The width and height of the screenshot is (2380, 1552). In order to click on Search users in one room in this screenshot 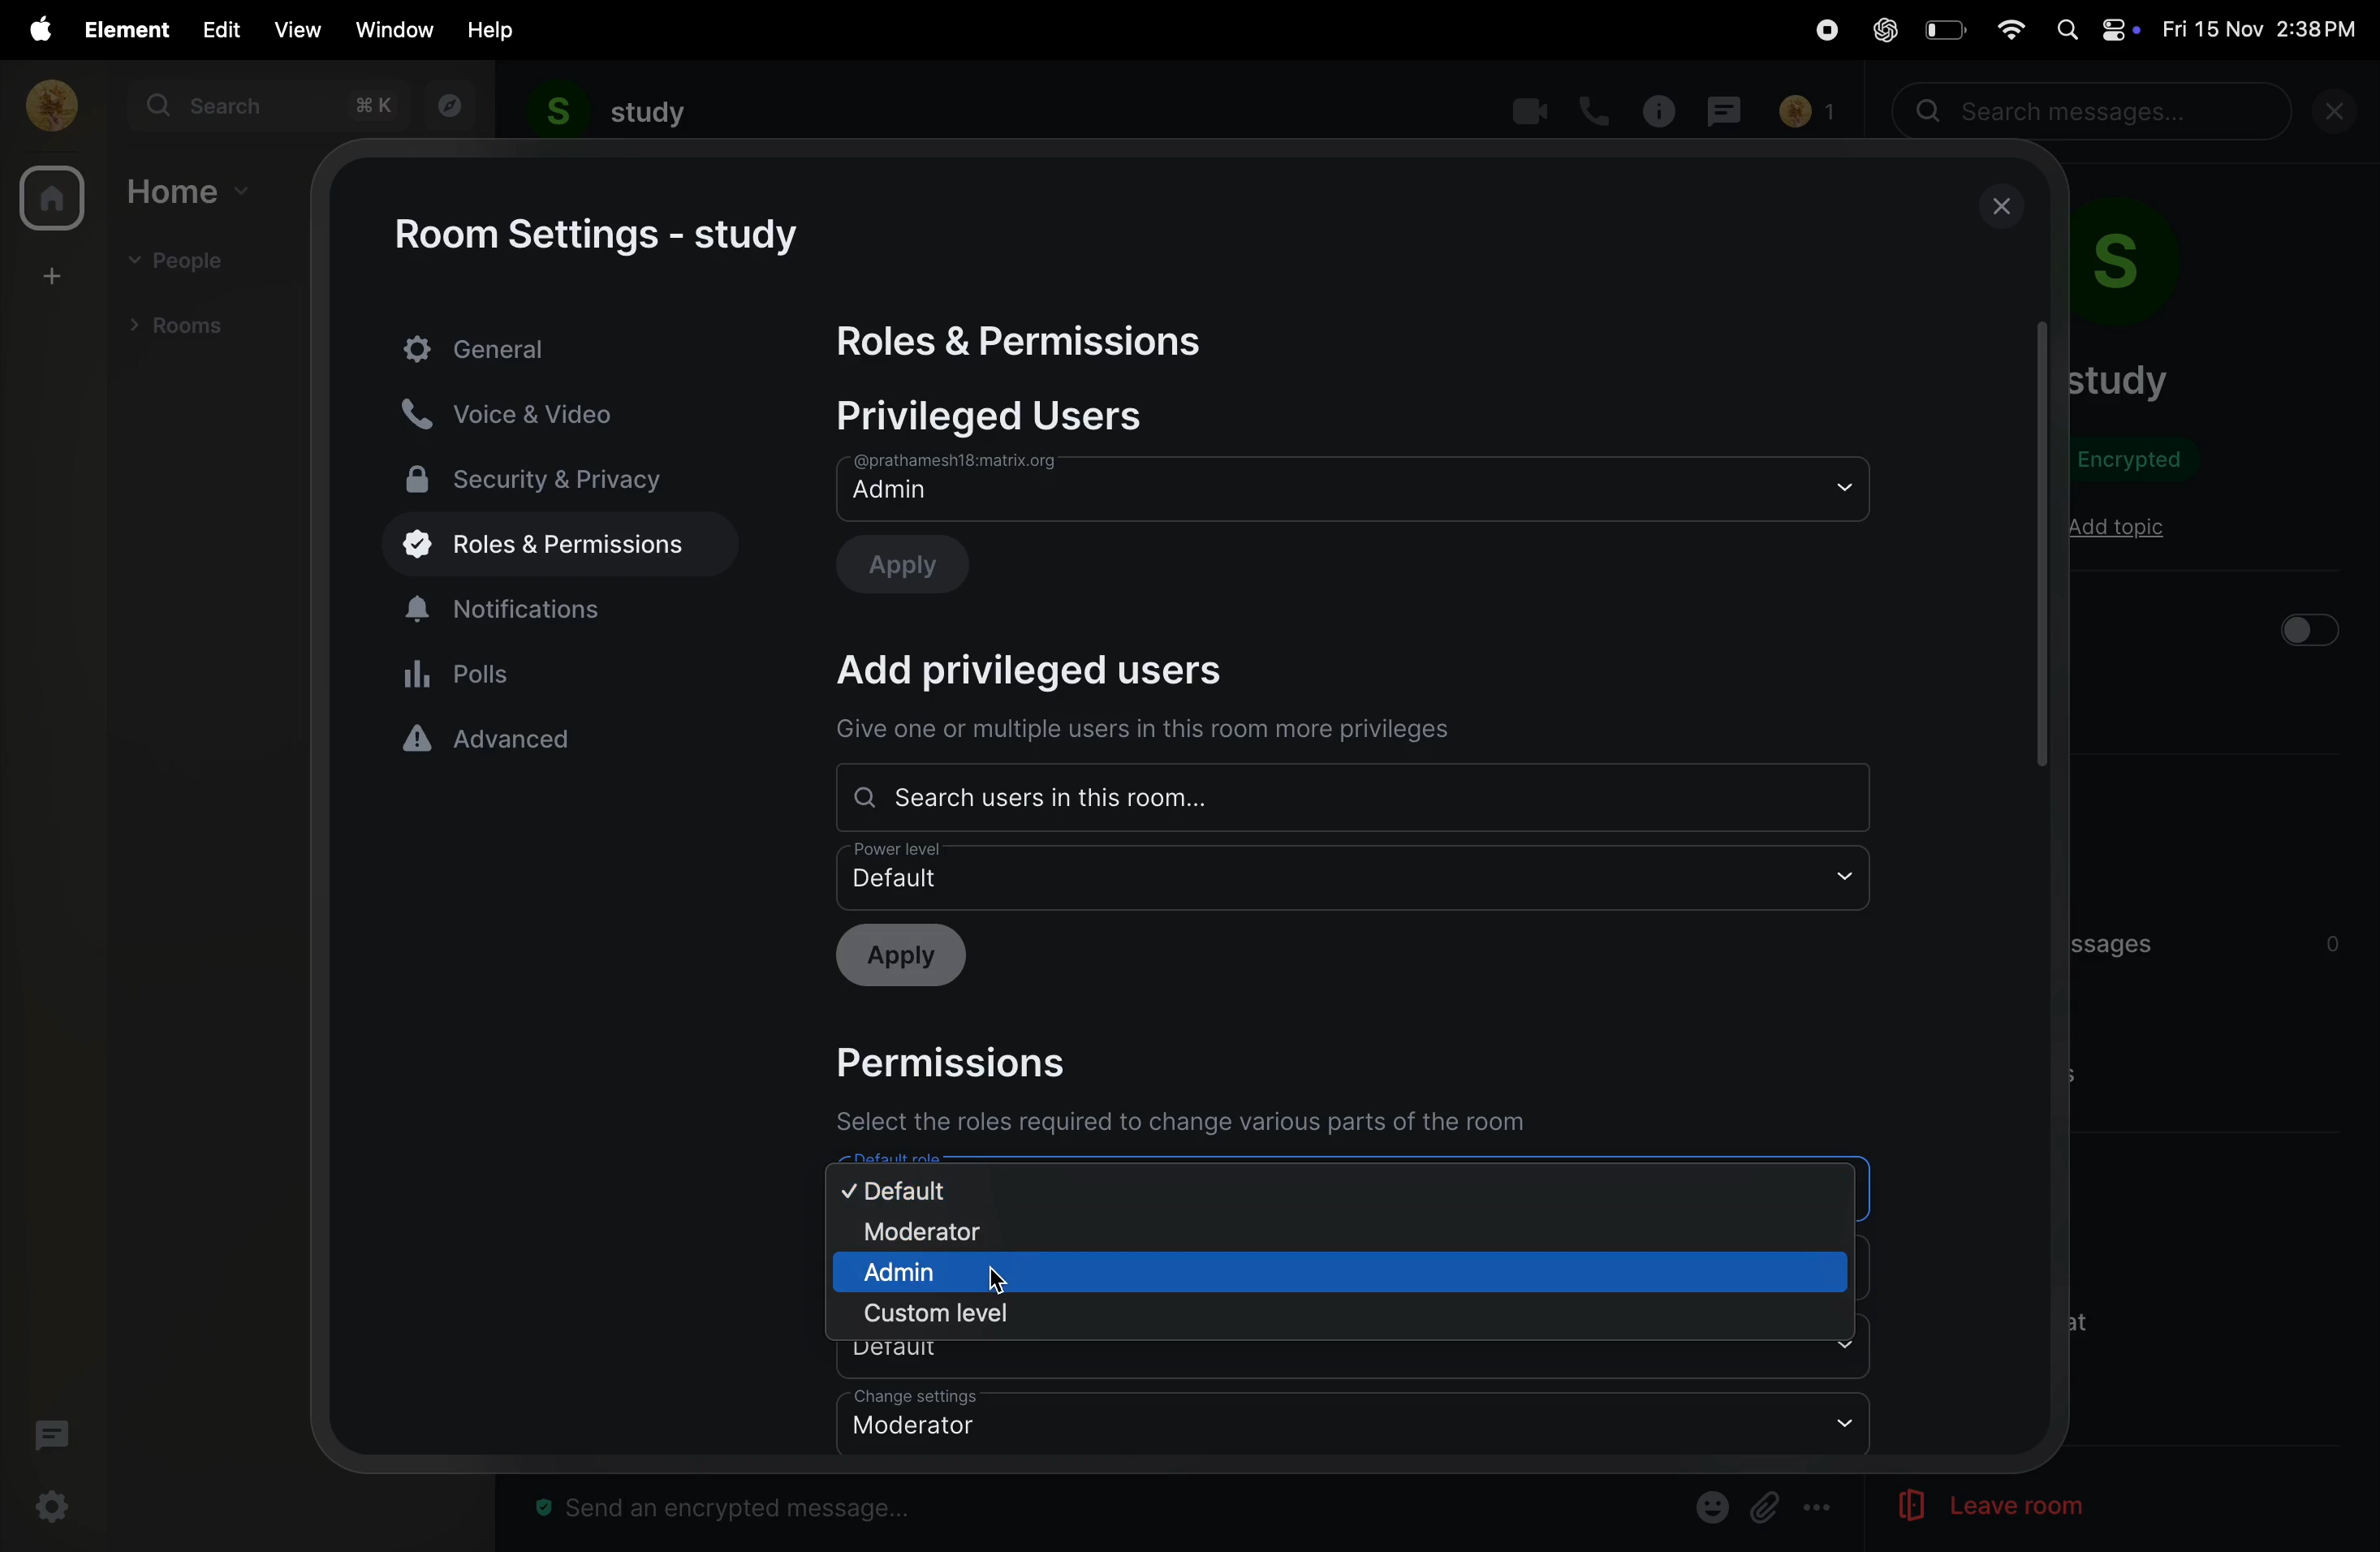, I will do `click(1348, 797)`.